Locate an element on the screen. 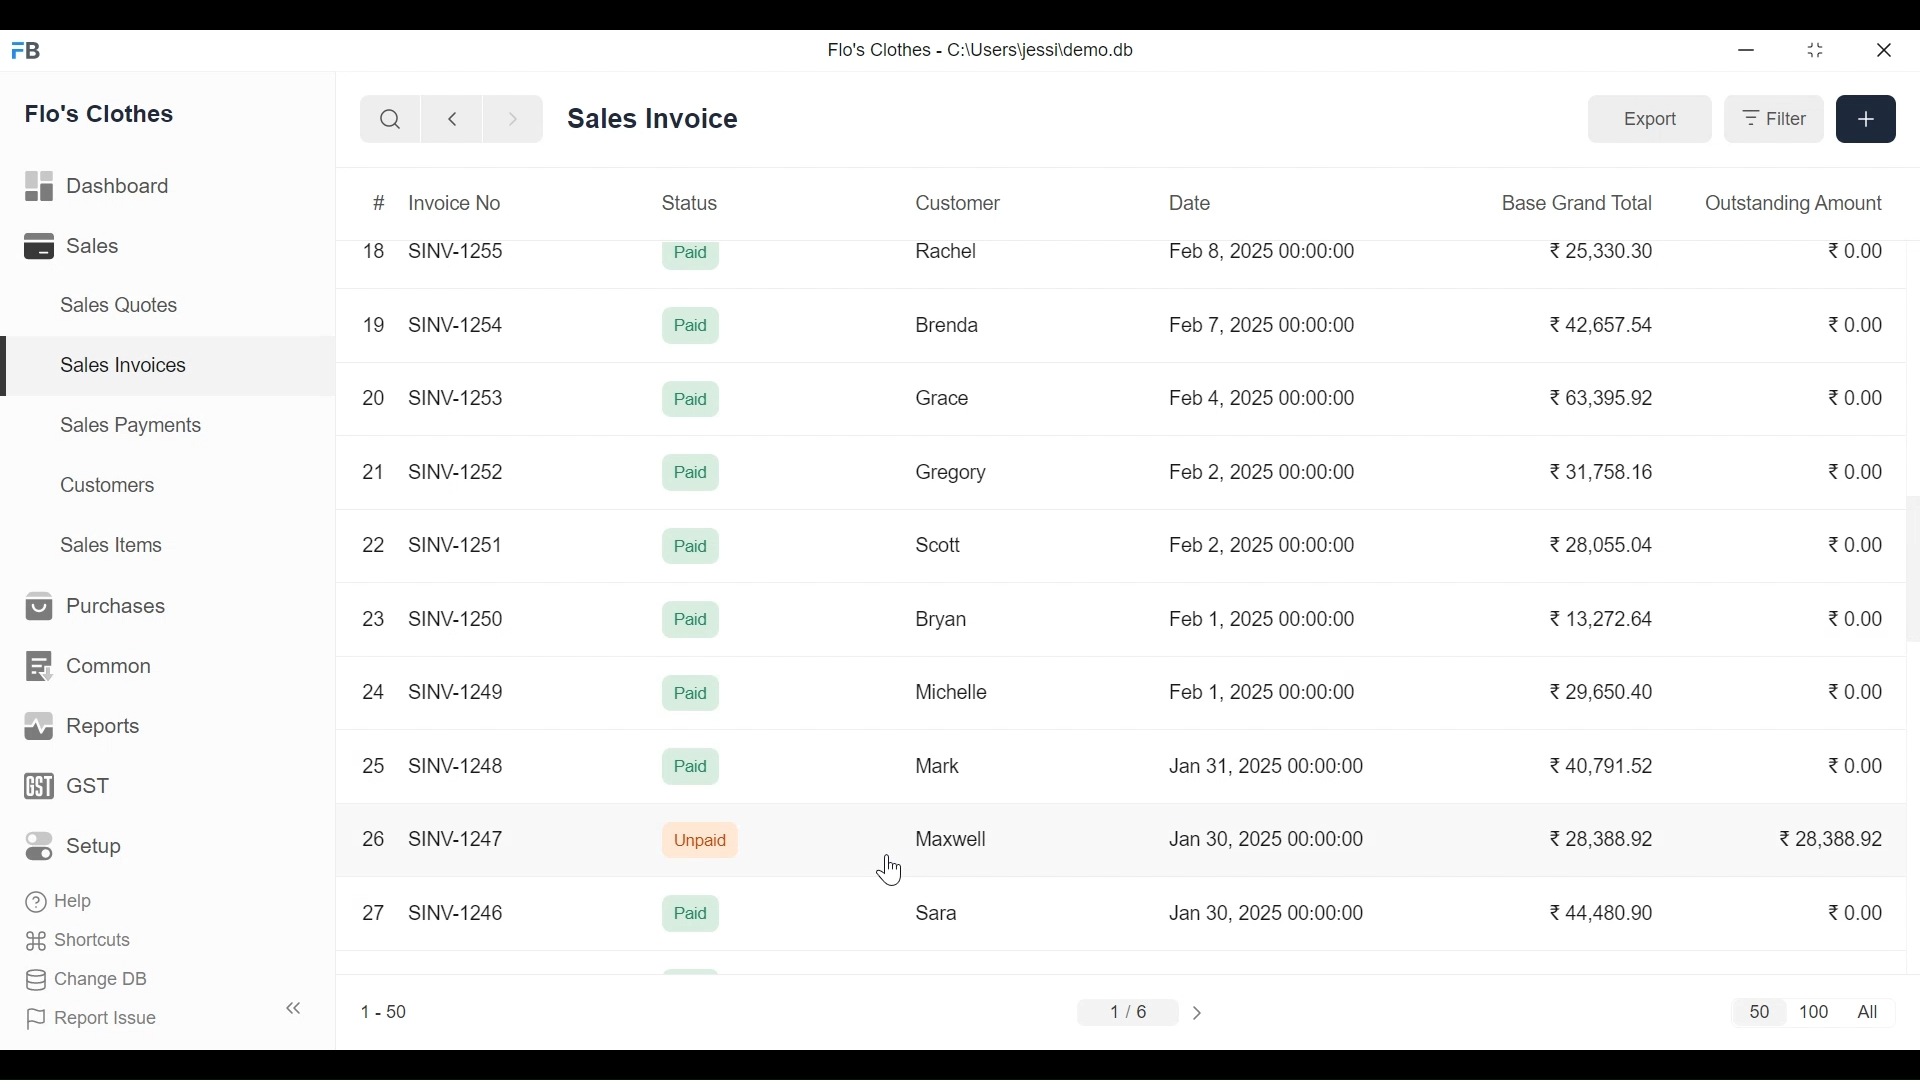 The image size is (1920, 1080). Jan 30, 2025 00:00:00 is located at coordinates (1272, 839).